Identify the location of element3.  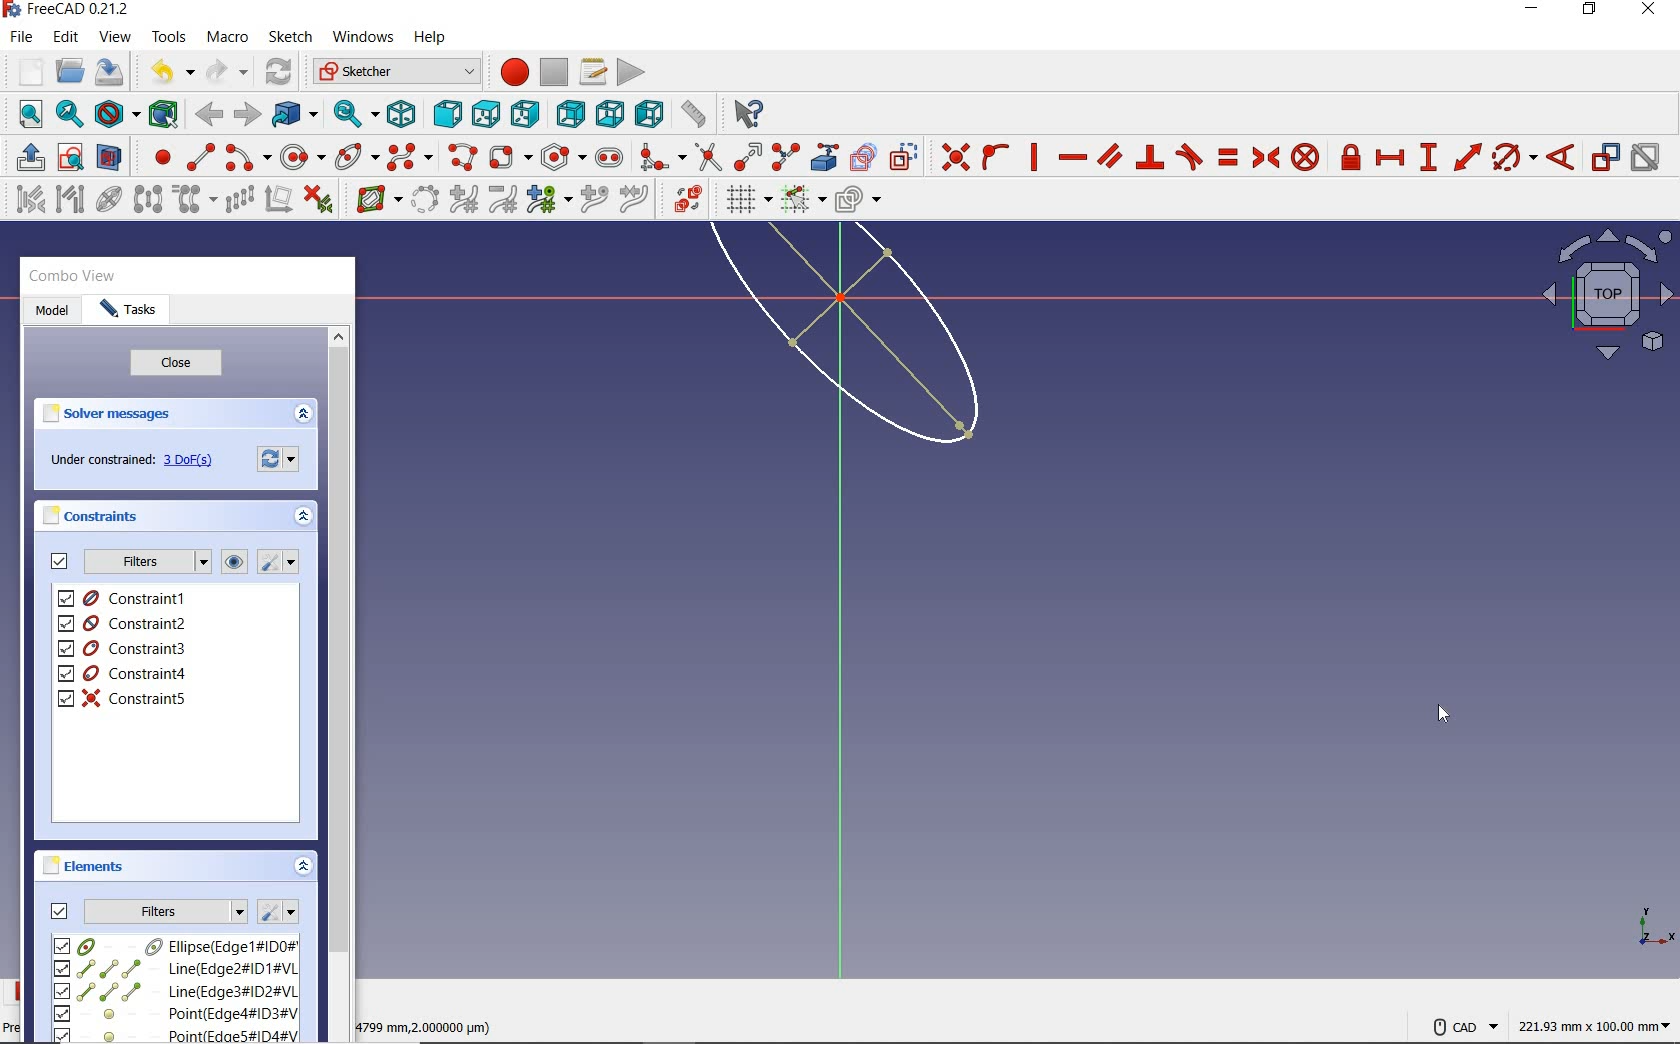
(175, 991).